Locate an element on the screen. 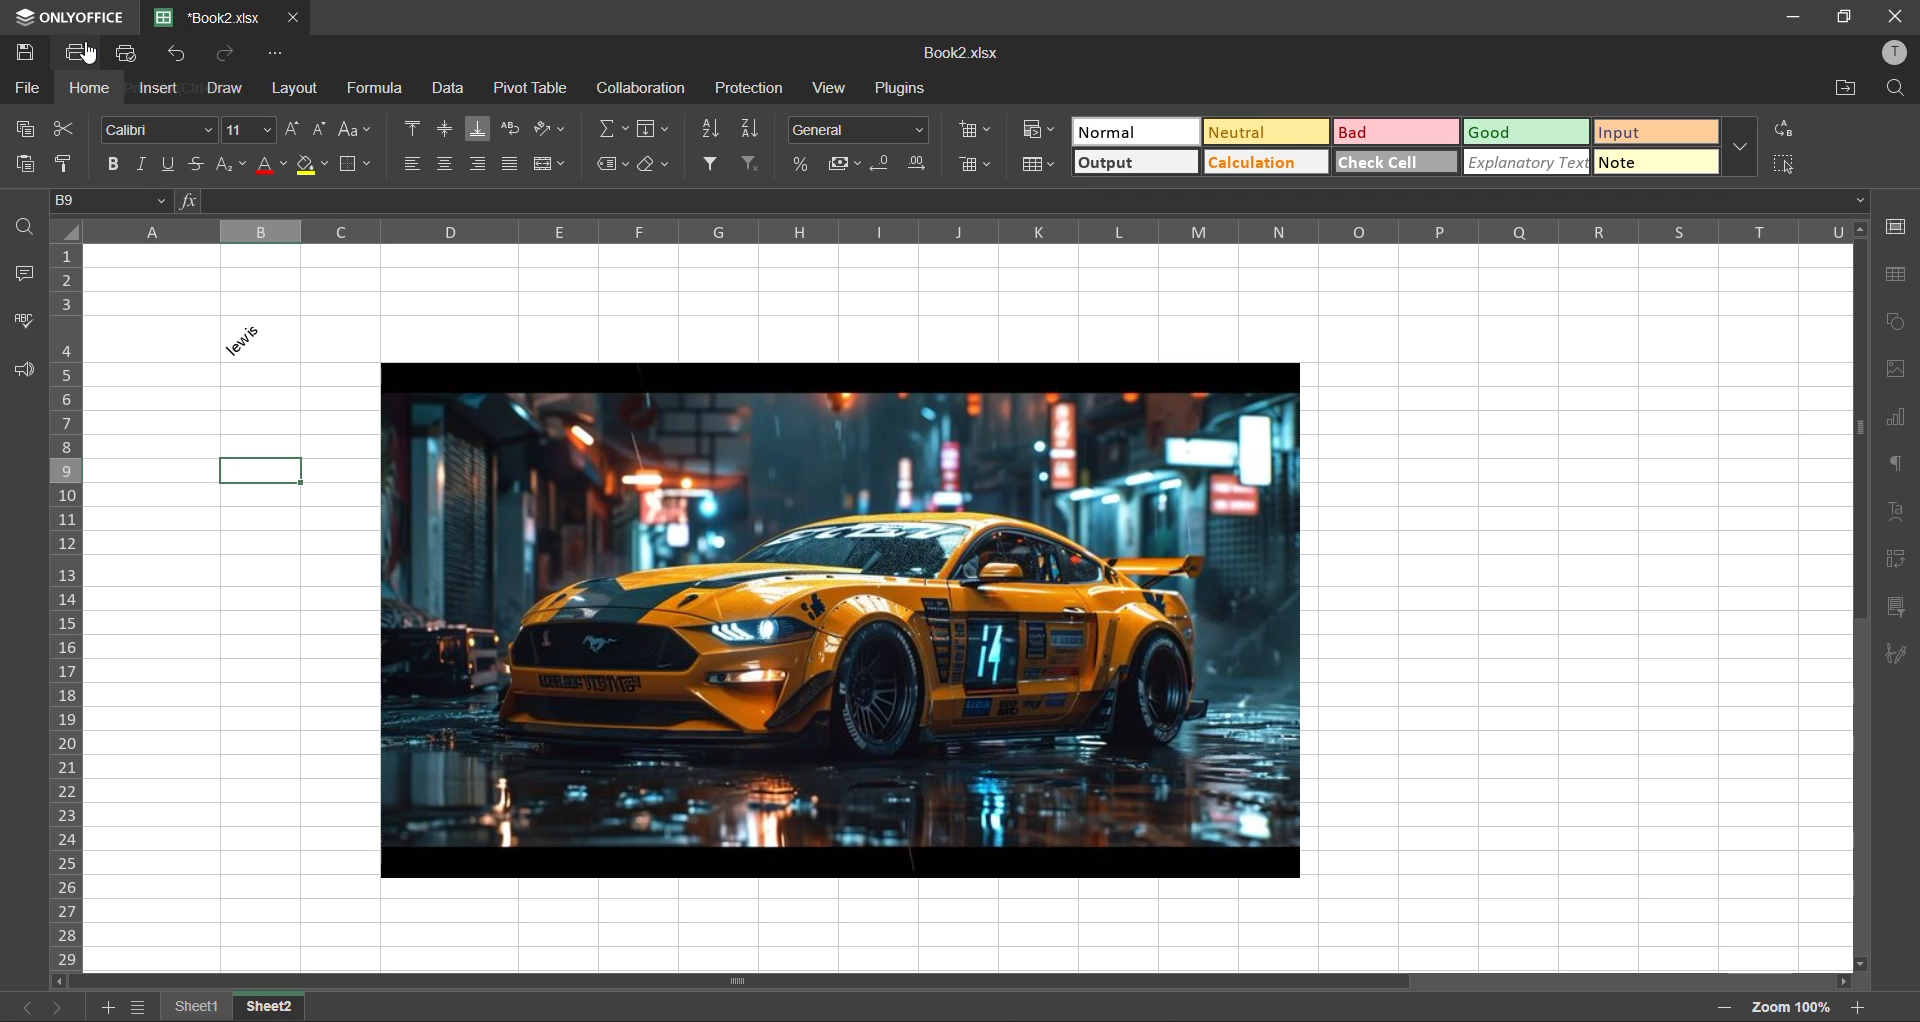 The image size is (1920, 1022). file is located at coordinates (25, 89).